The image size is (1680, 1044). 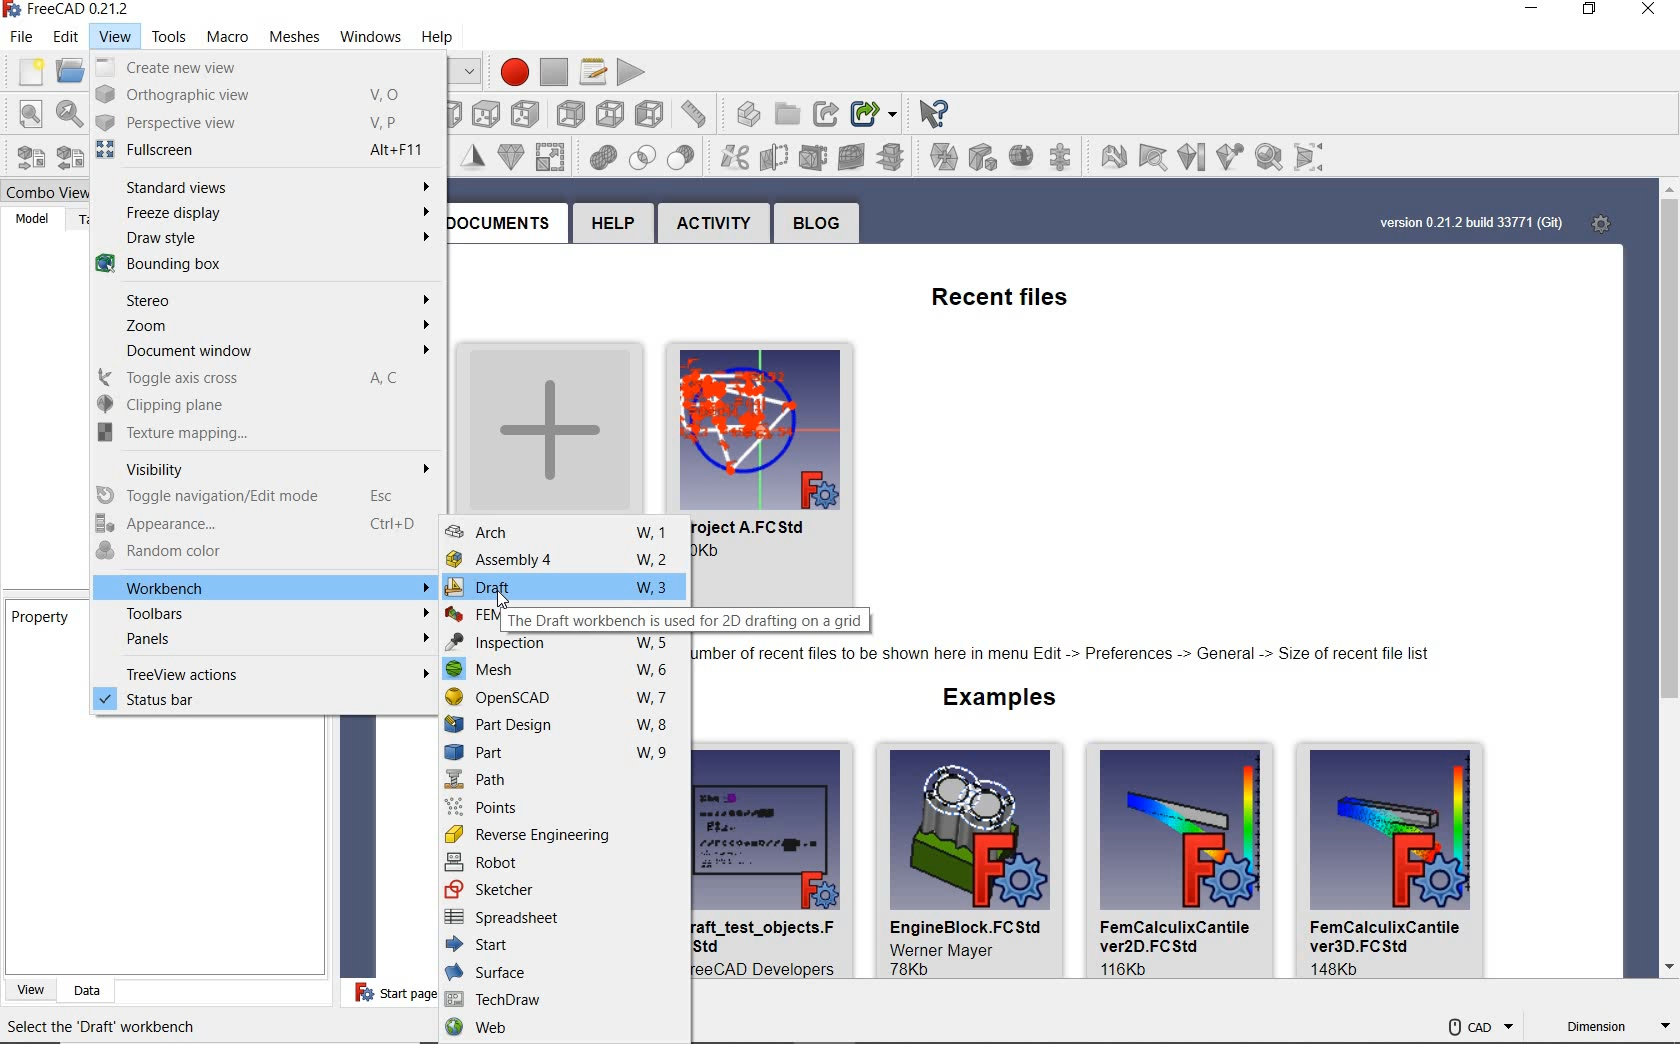 I want to click on part, so click(x=563, y=755).